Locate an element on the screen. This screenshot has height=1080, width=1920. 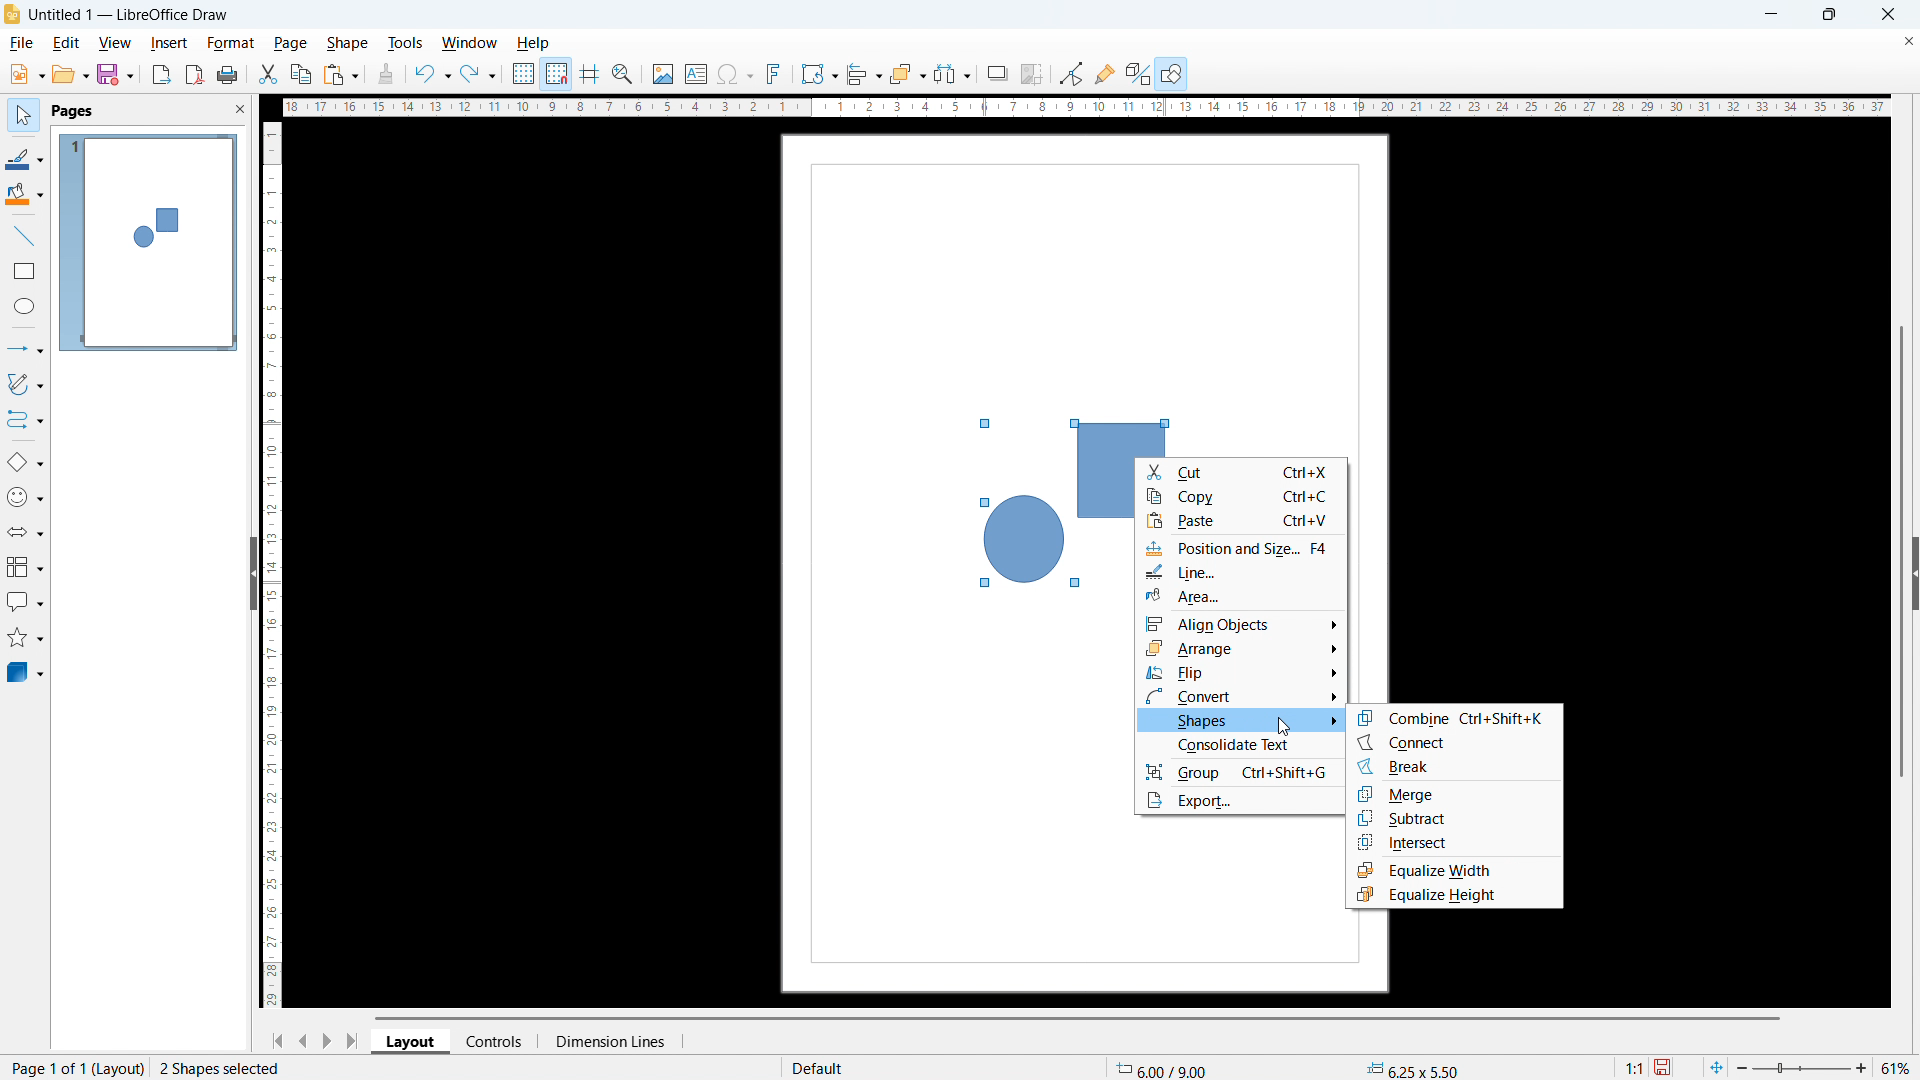
object dimension is located at coordinates (1408, 1067).